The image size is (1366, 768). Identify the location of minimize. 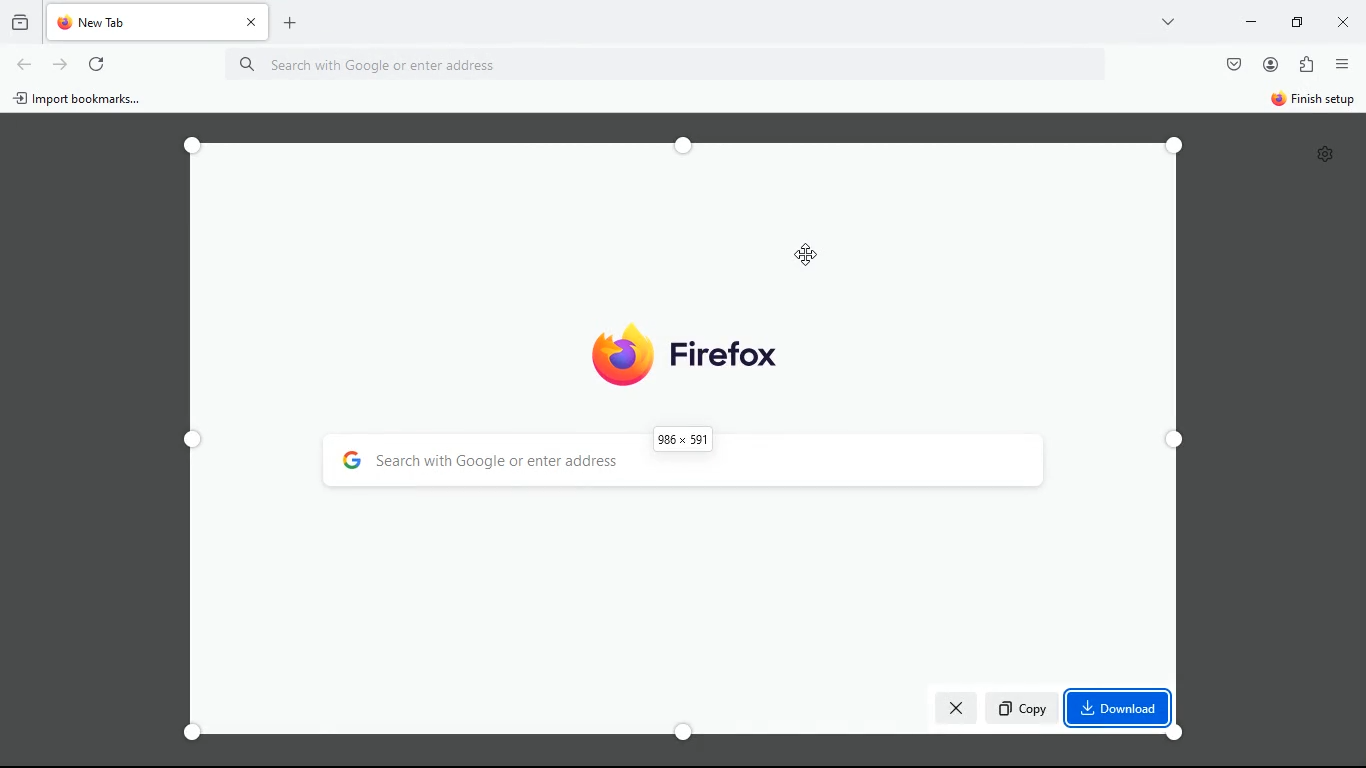
(1294, 21).